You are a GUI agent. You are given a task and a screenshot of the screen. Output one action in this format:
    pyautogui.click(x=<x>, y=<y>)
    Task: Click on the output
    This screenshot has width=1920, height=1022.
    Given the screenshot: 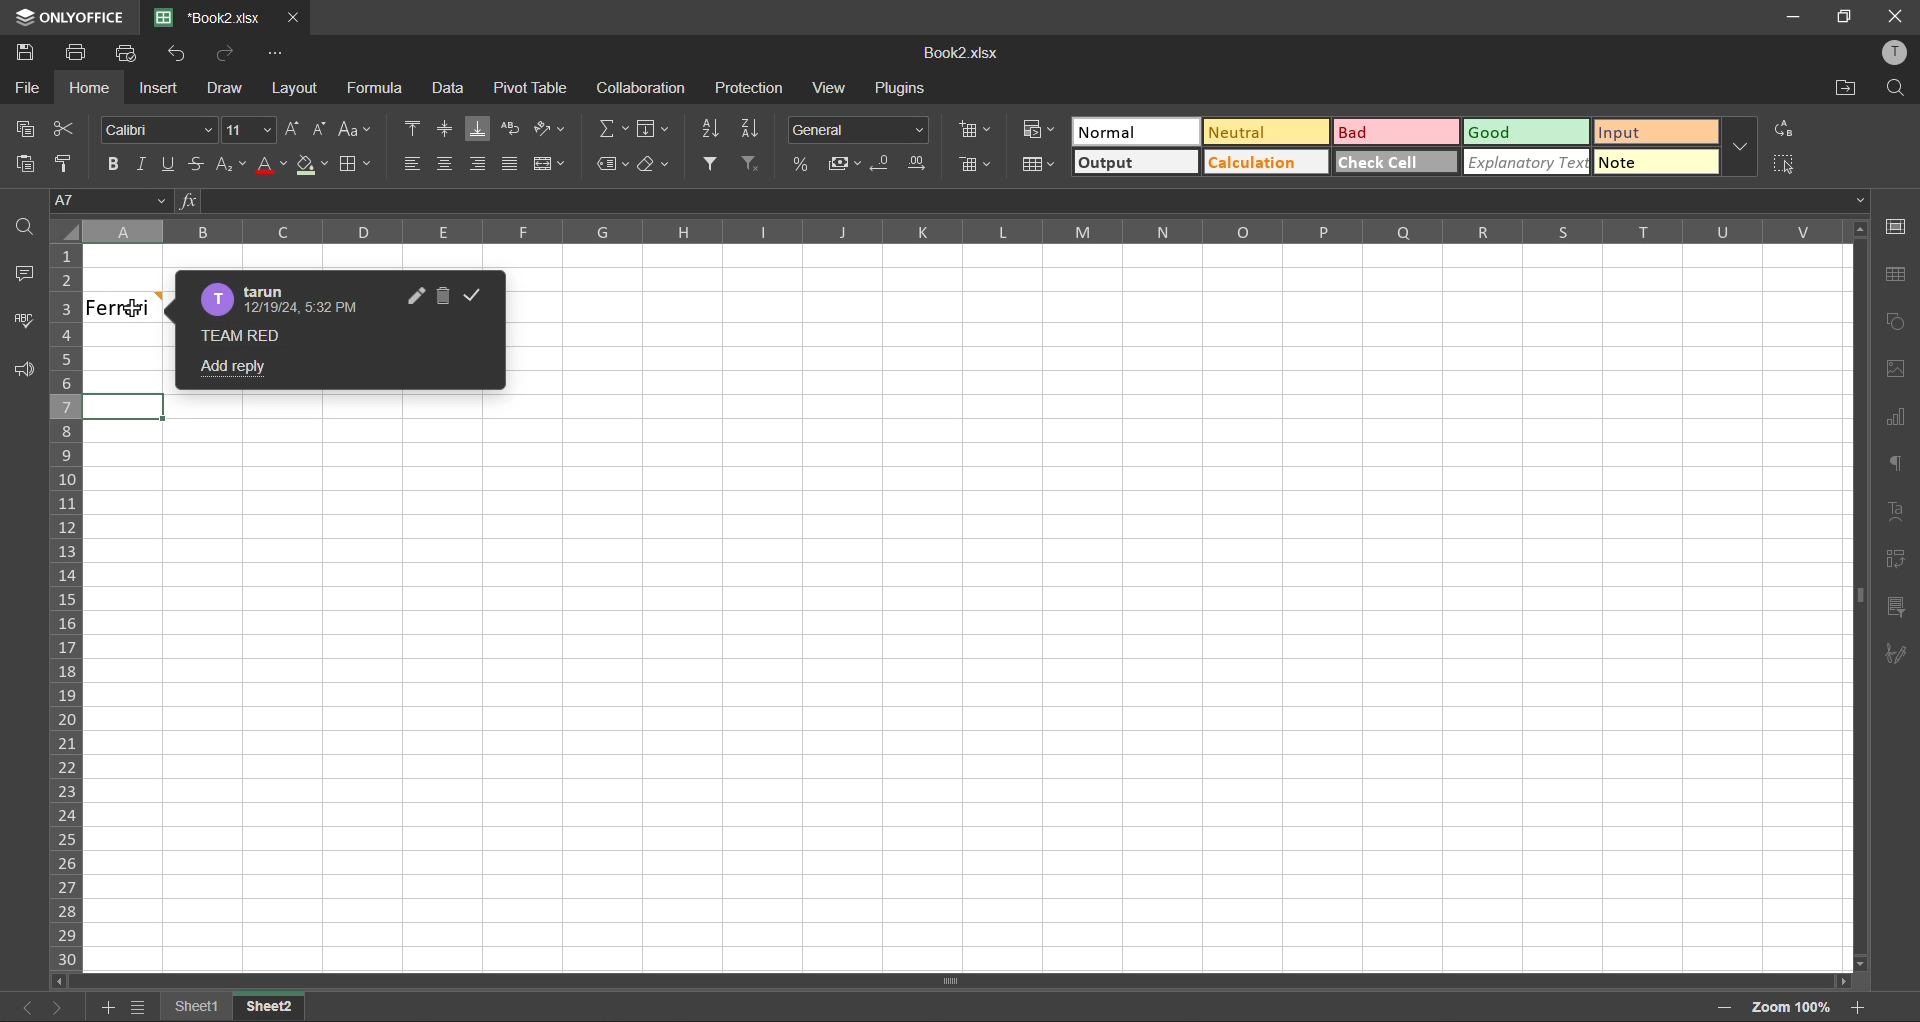 What is the action you would take?
    pyautogui.click(x=1136, y=164)
    